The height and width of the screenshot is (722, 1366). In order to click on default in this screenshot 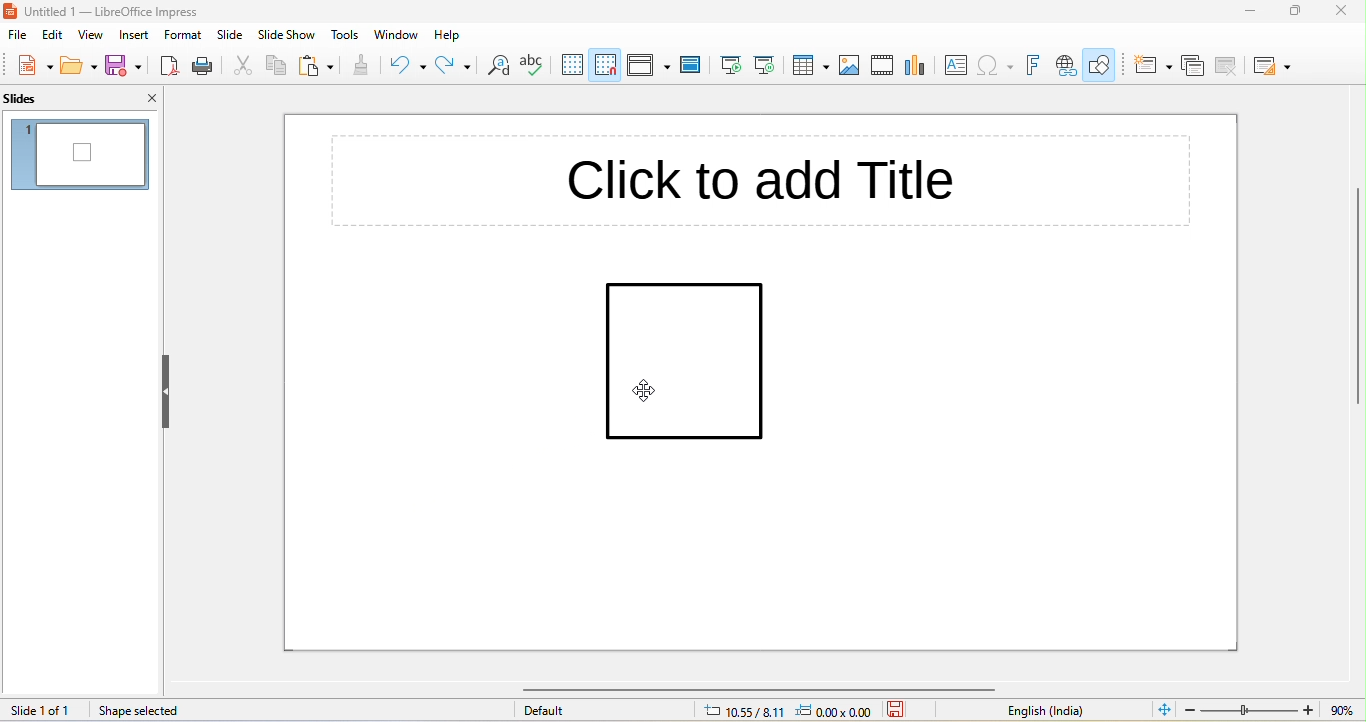, I will do `click(553, 710)`.